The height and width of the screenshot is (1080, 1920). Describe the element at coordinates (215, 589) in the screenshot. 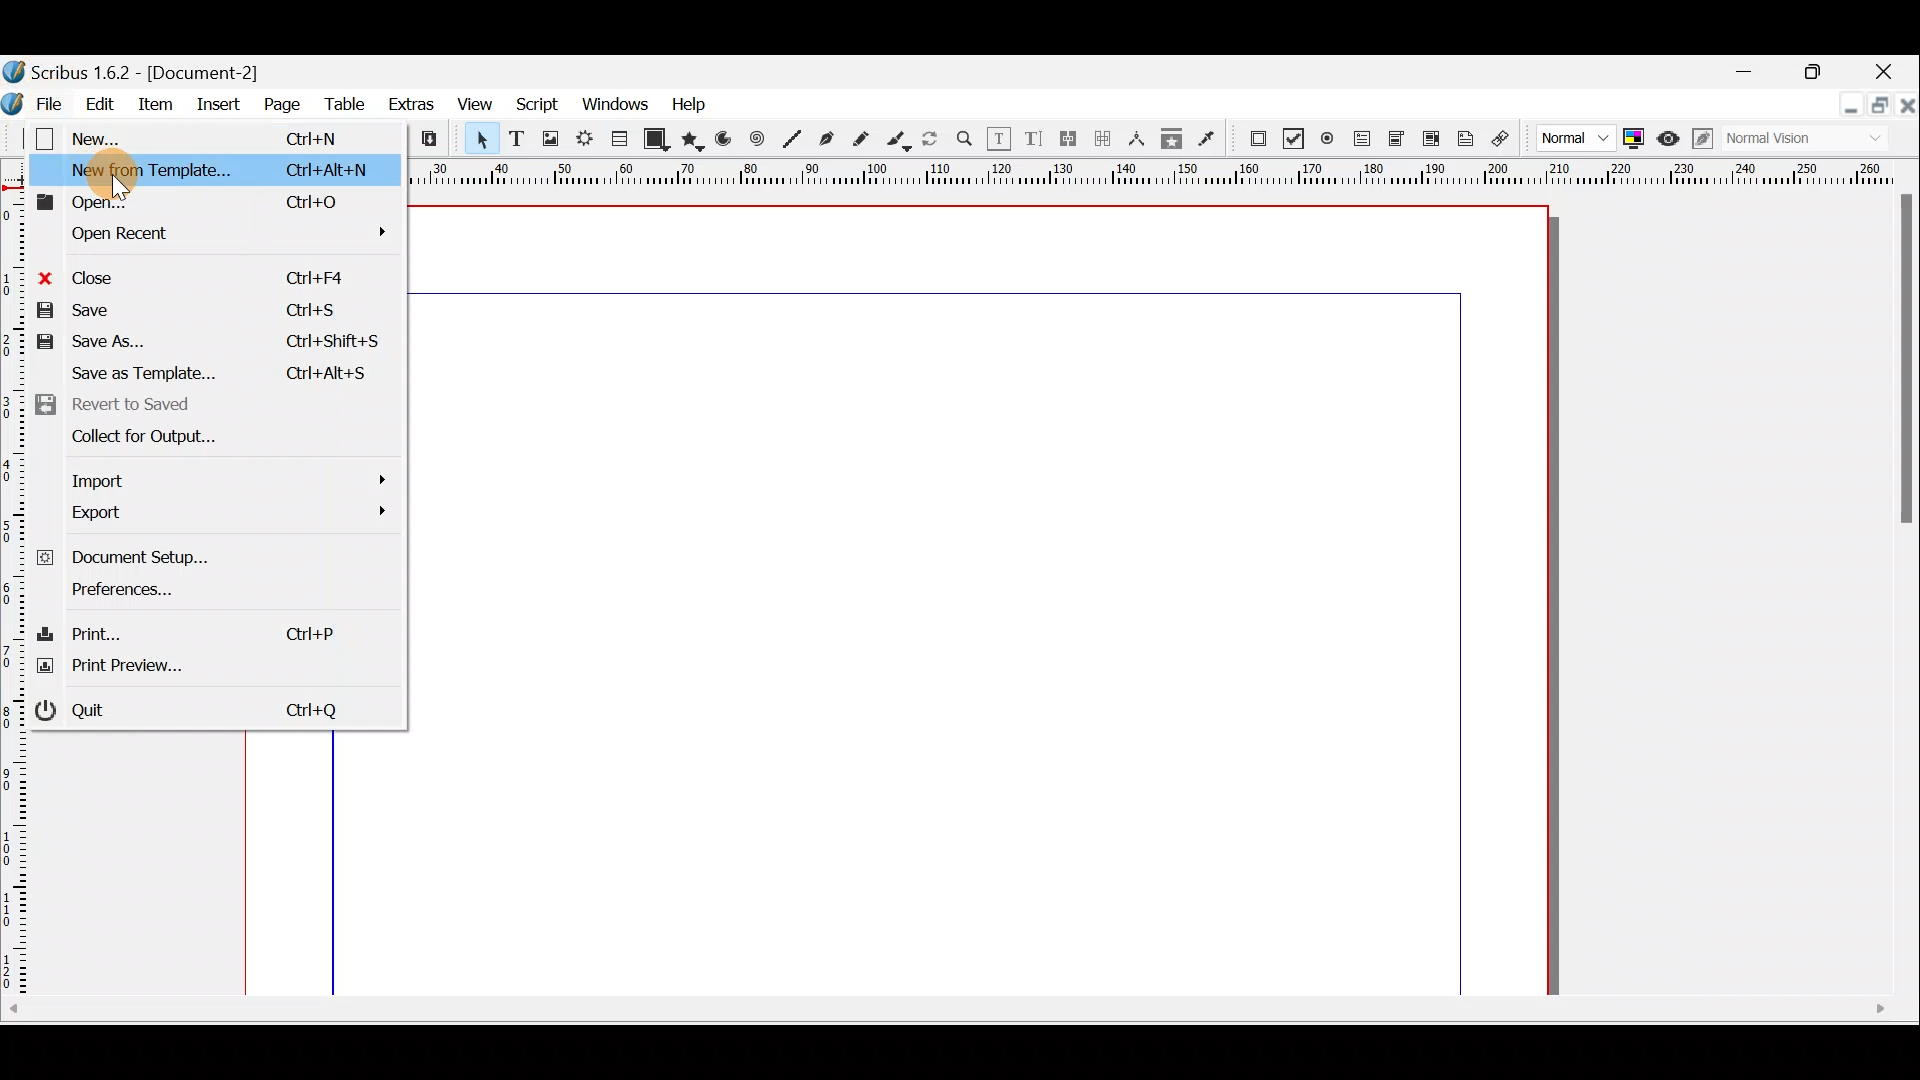

I see `Preferences` at that location.